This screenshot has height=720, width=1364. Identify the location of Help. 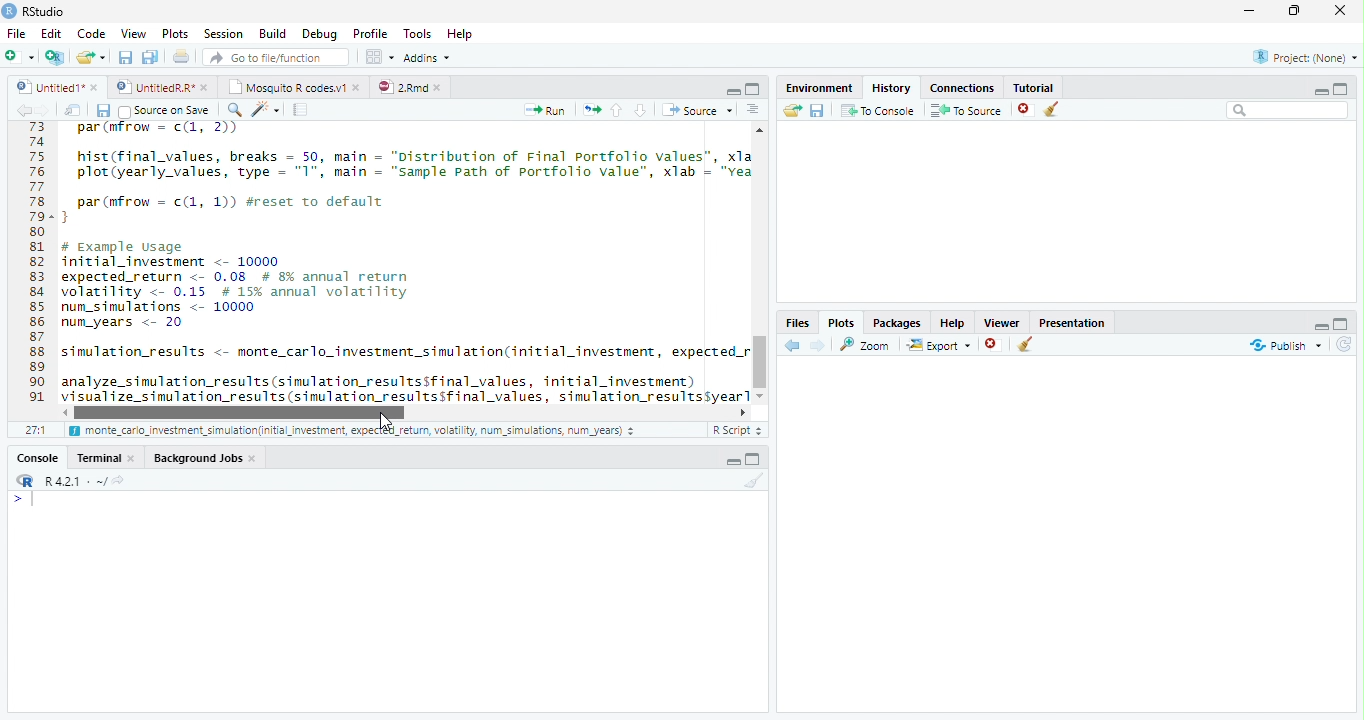
(462, 35).